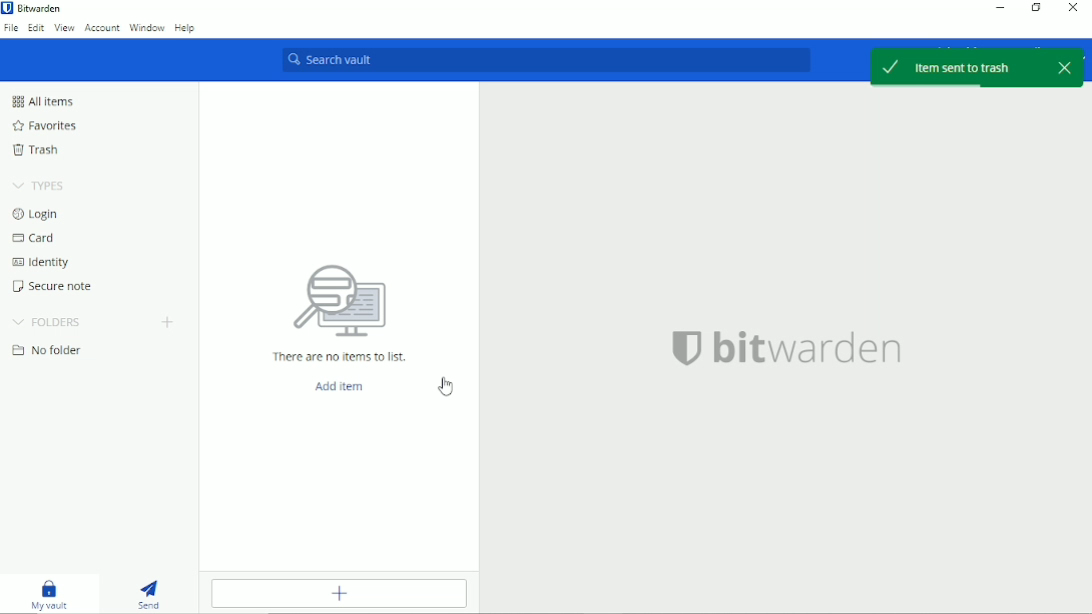 The height and width of the screenshot is (614, 1092). Describe the element at coordinates (786, 350) in the screenshot. I see `bitwarden` at that location.